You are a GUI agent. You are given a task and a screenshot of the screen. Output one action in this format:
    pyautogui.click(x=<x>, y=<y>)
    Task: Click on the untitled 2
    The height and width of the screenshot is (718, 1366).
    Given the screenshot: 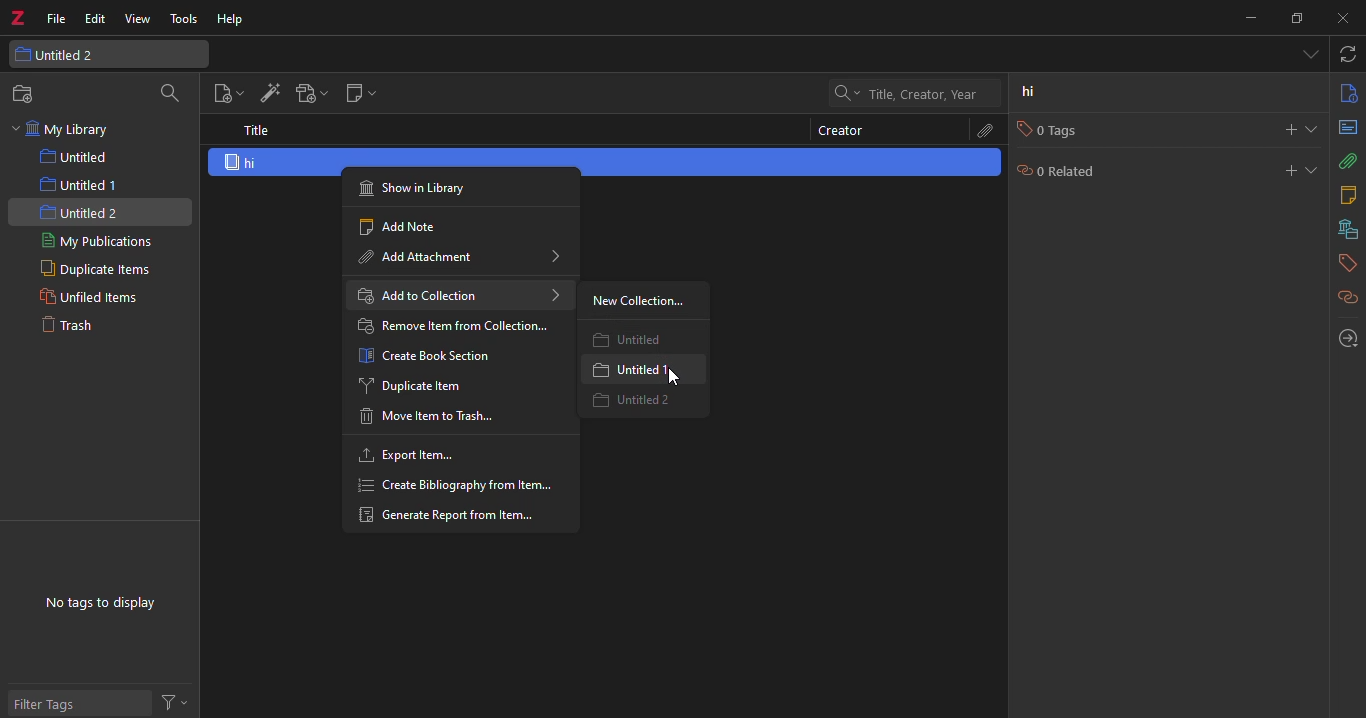 What is the action you would take?
    pyautogui.click(x=640, y=401)
    